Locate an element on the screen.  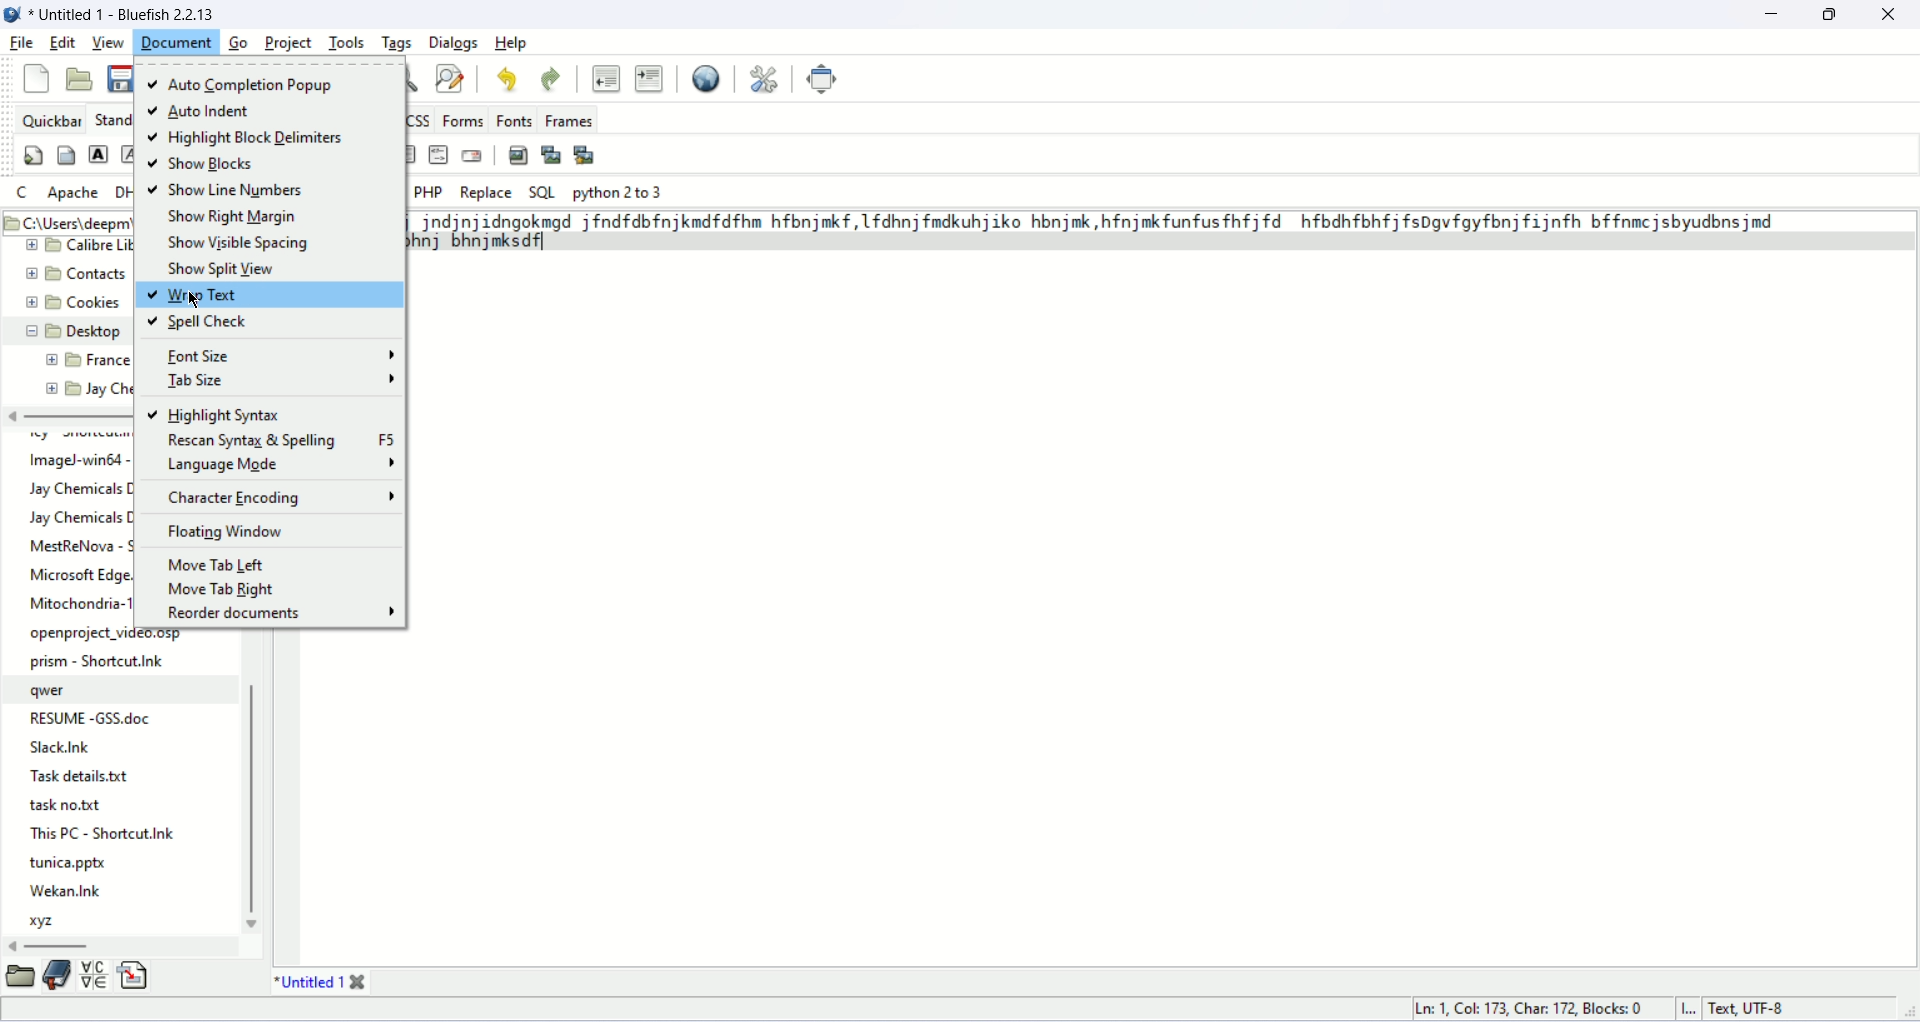
font size is located at coordinates (279, 357).